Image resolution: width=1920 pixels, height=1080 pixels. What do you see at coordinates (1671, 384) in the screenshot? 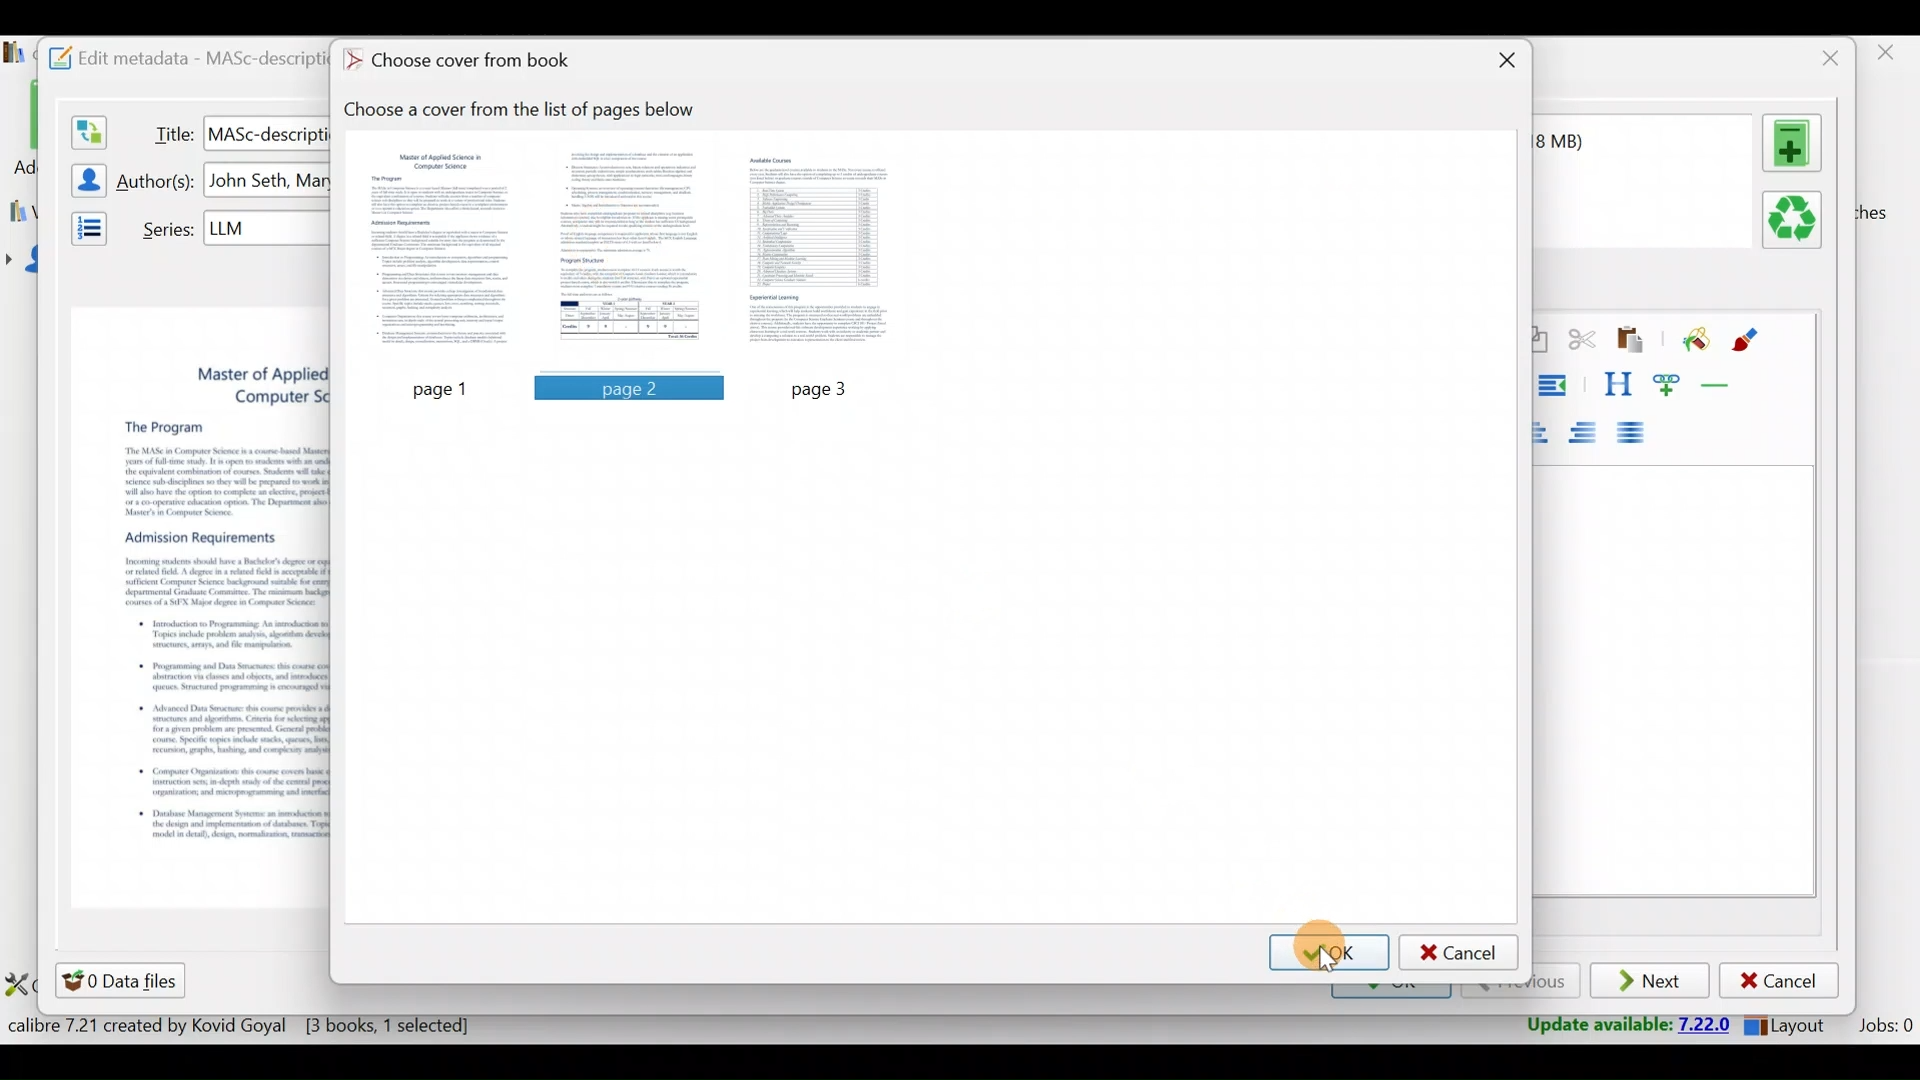
I see `Insert link or image` at bounding box center [1671, 384].